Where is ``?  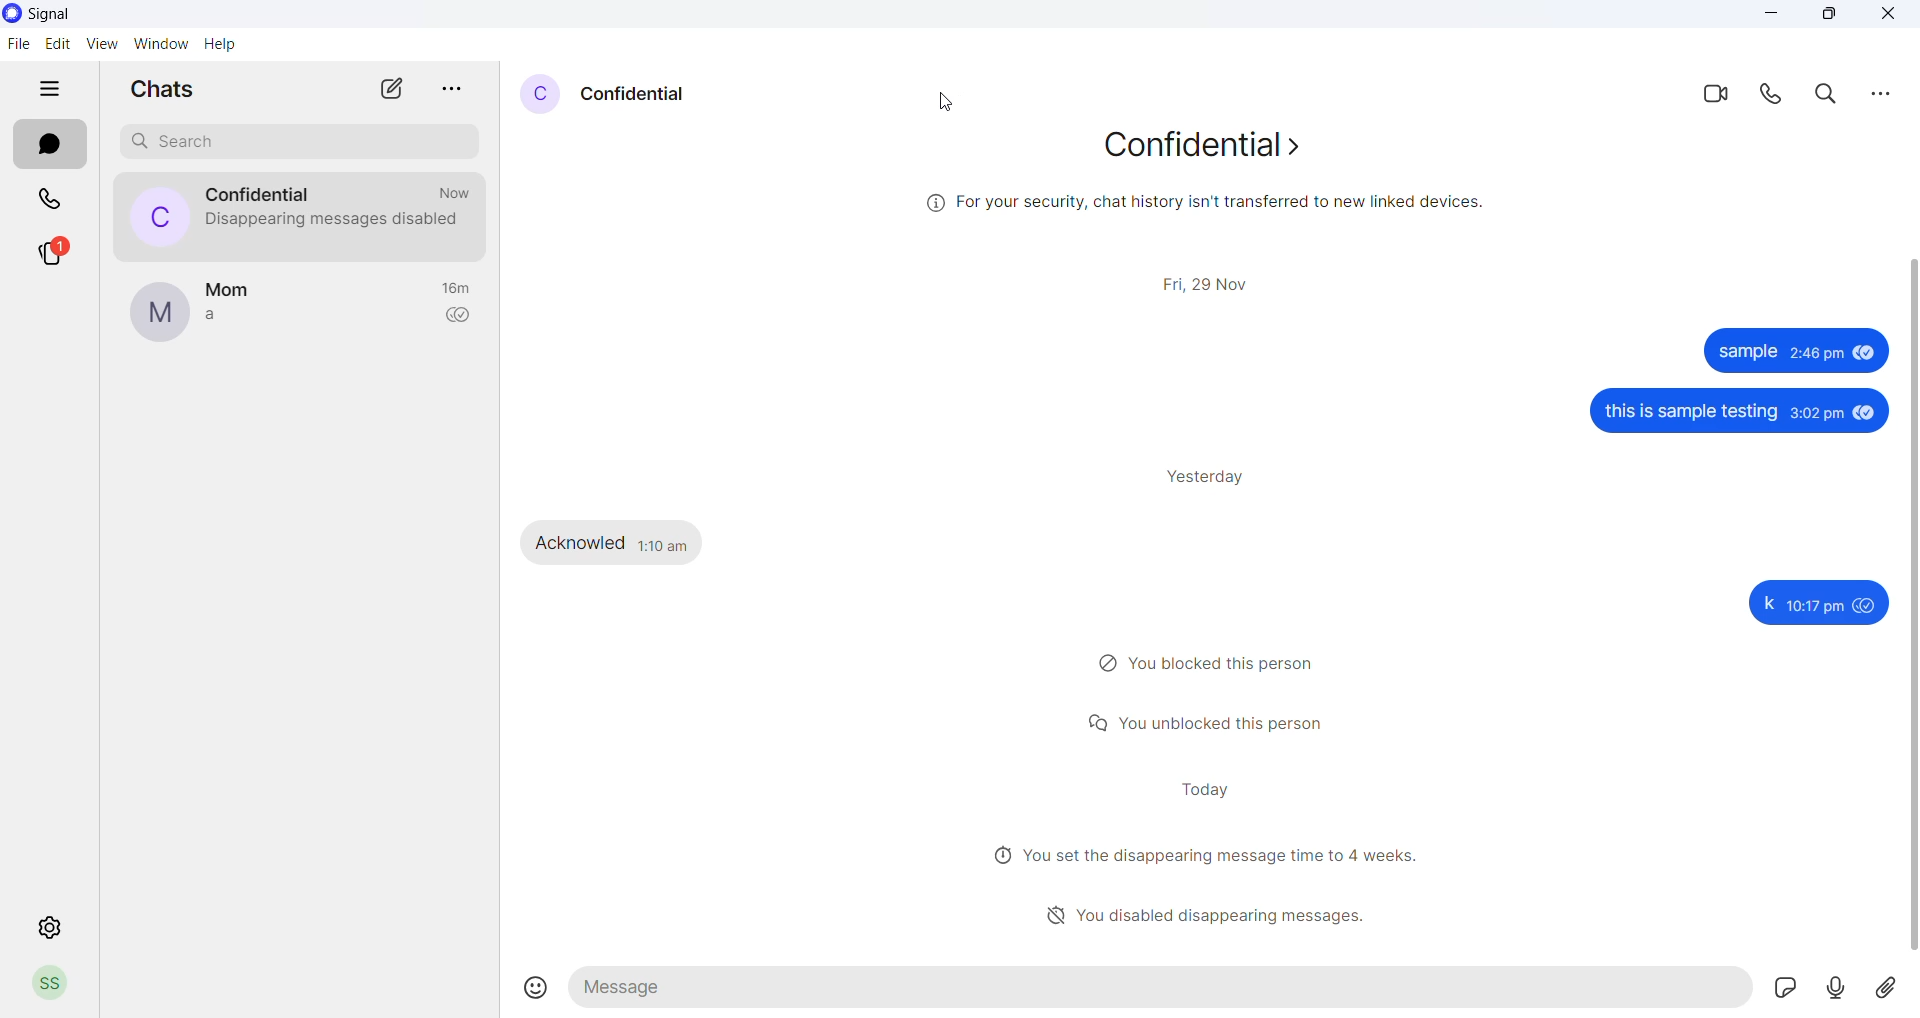
 is located at coordinates (1795, 349).